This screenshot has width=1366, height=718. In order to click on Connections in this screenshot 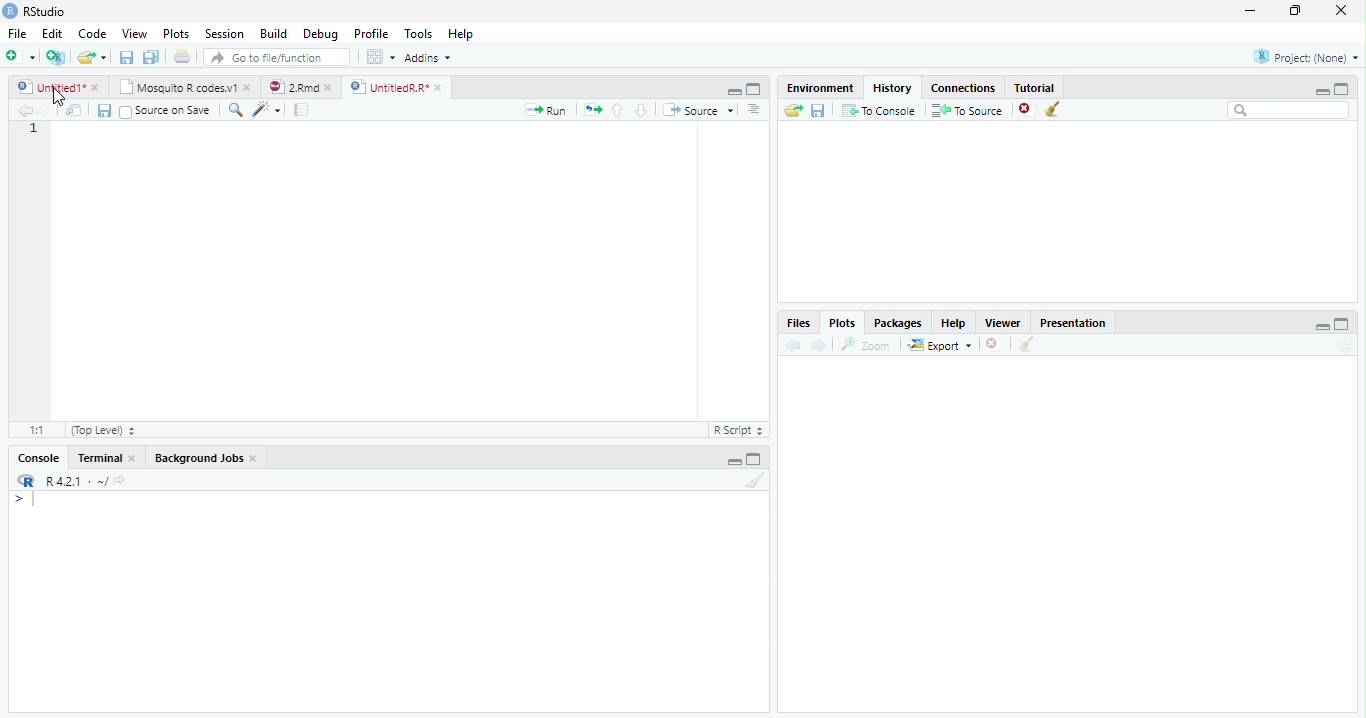, I will do `click(965, 86)`.